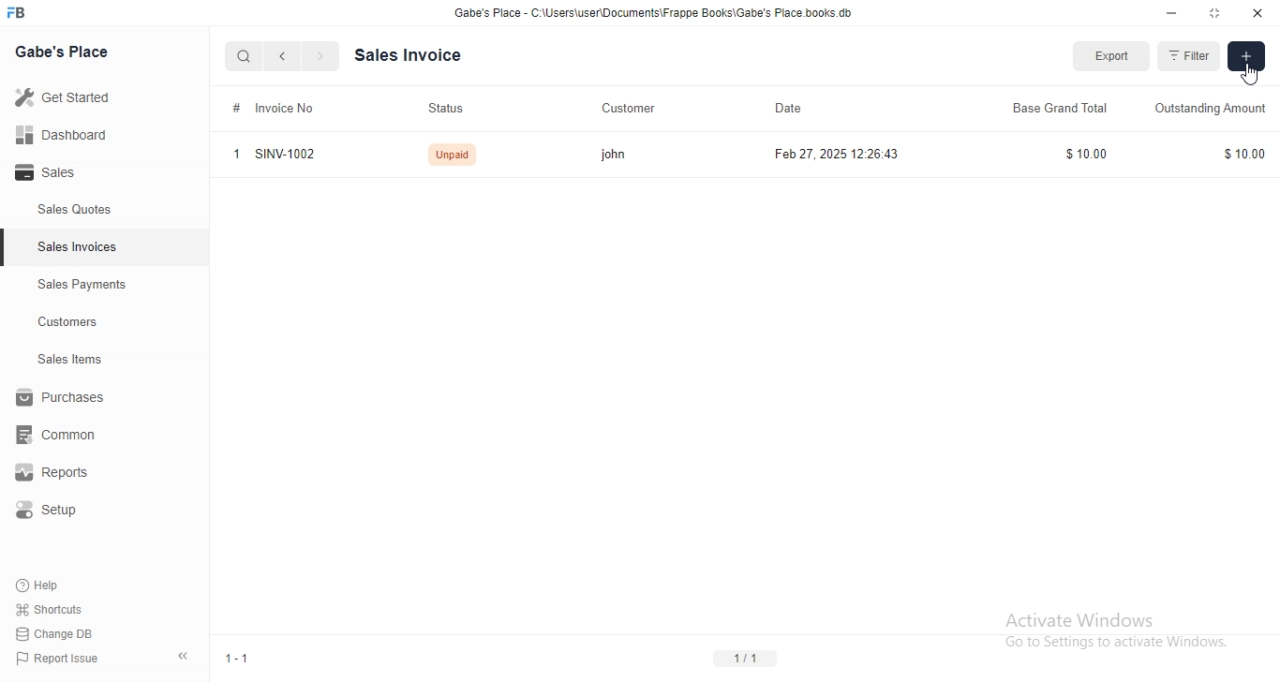  What do you see at coordinates (62, 434) in the screenshot?
I see `common` at bounding box center [62, 434].